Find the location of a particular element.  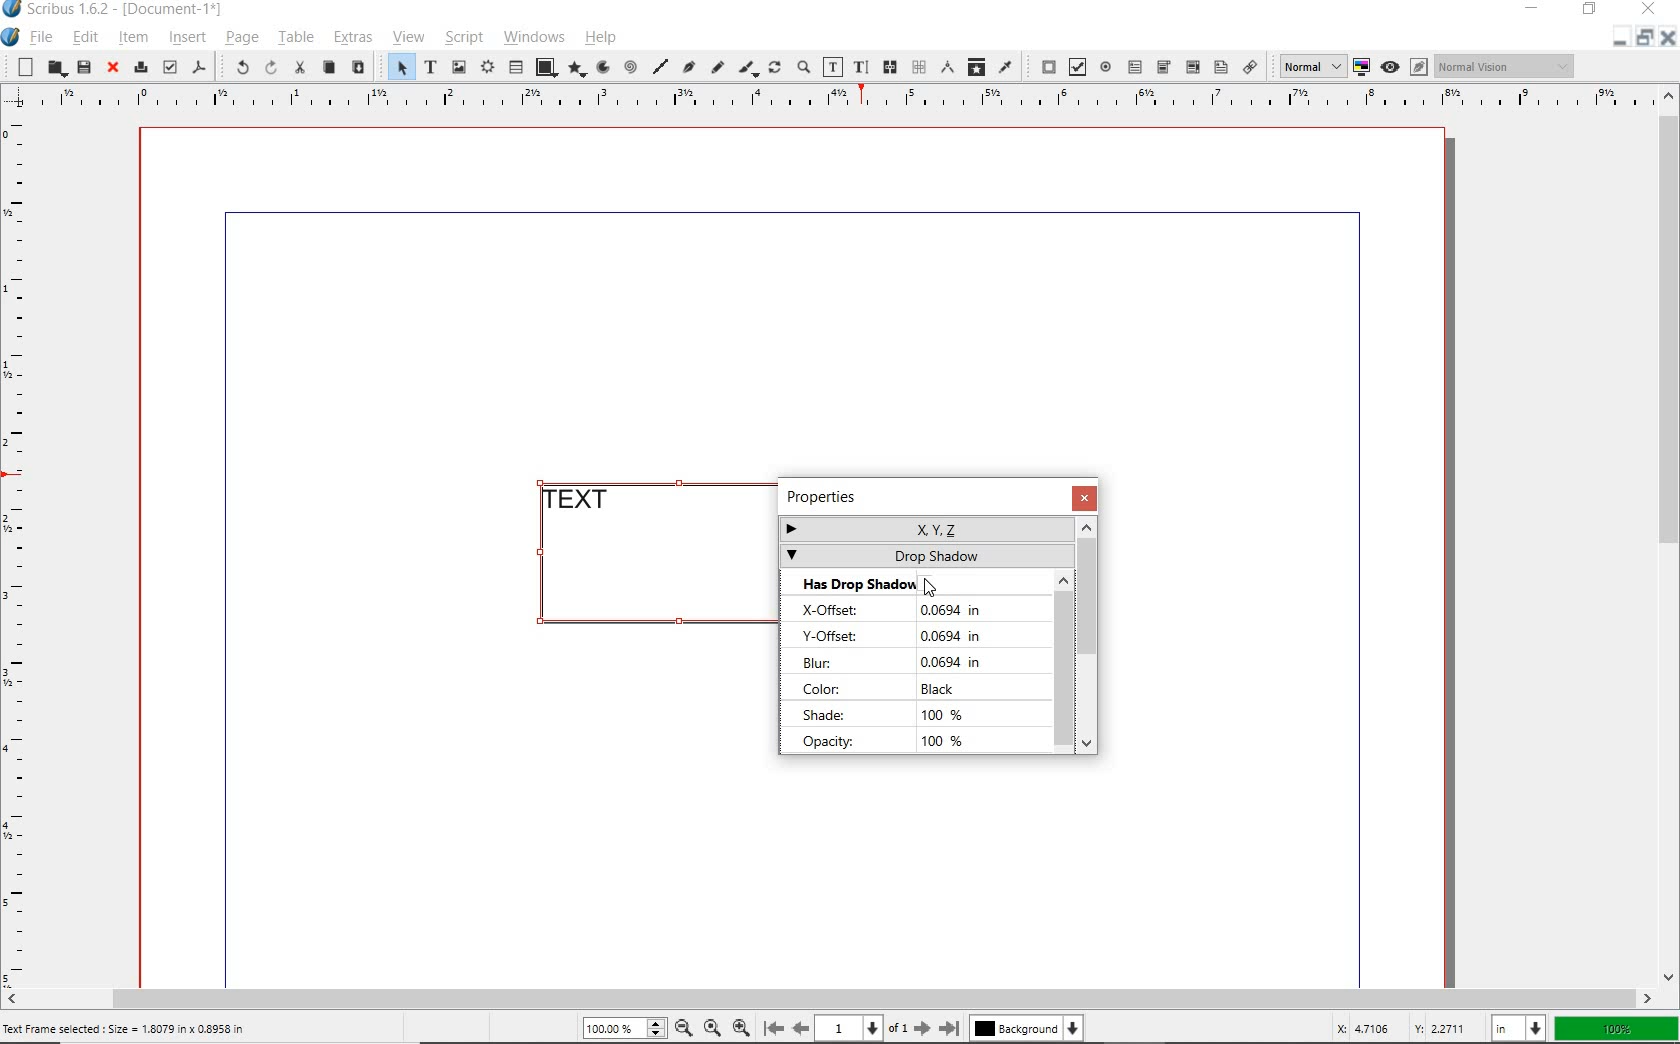

arc is located at coordinates (604, 67).